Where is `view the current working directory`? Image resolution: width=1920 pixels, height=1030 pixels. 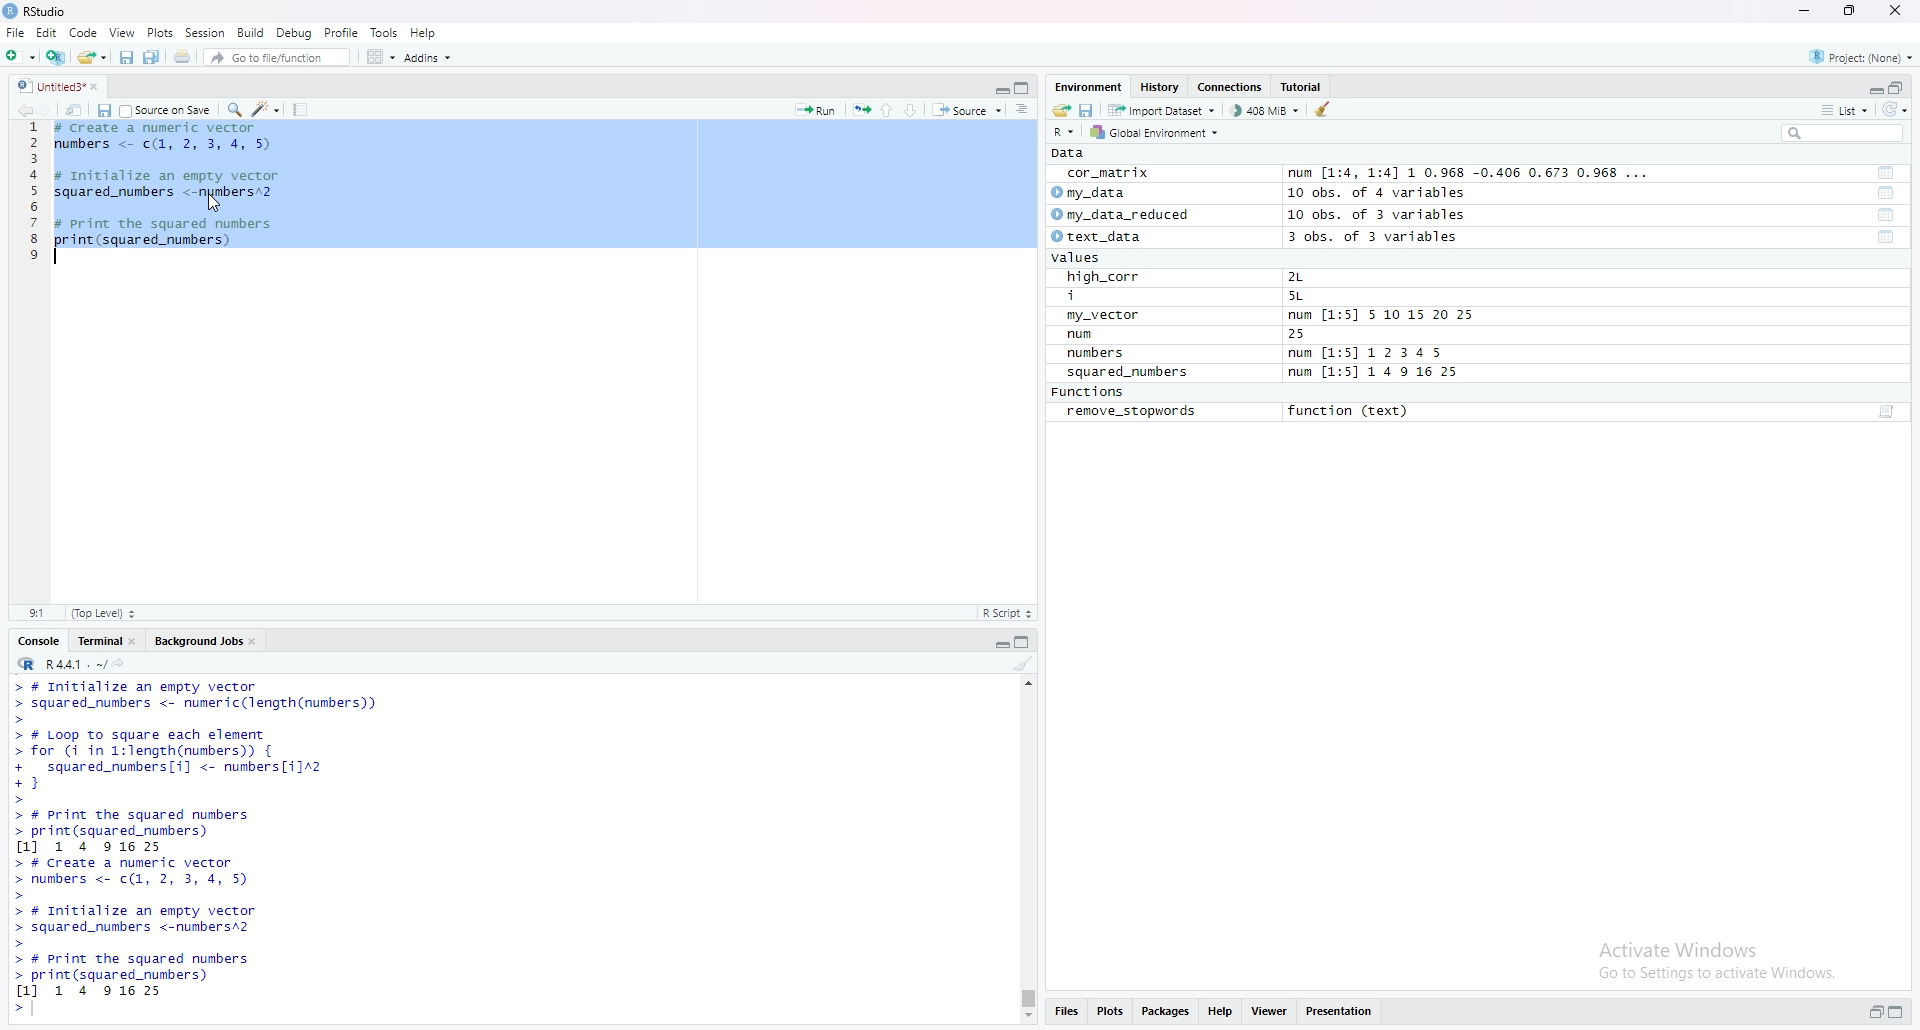 view the current working directory is located at coordinates (120, 662).